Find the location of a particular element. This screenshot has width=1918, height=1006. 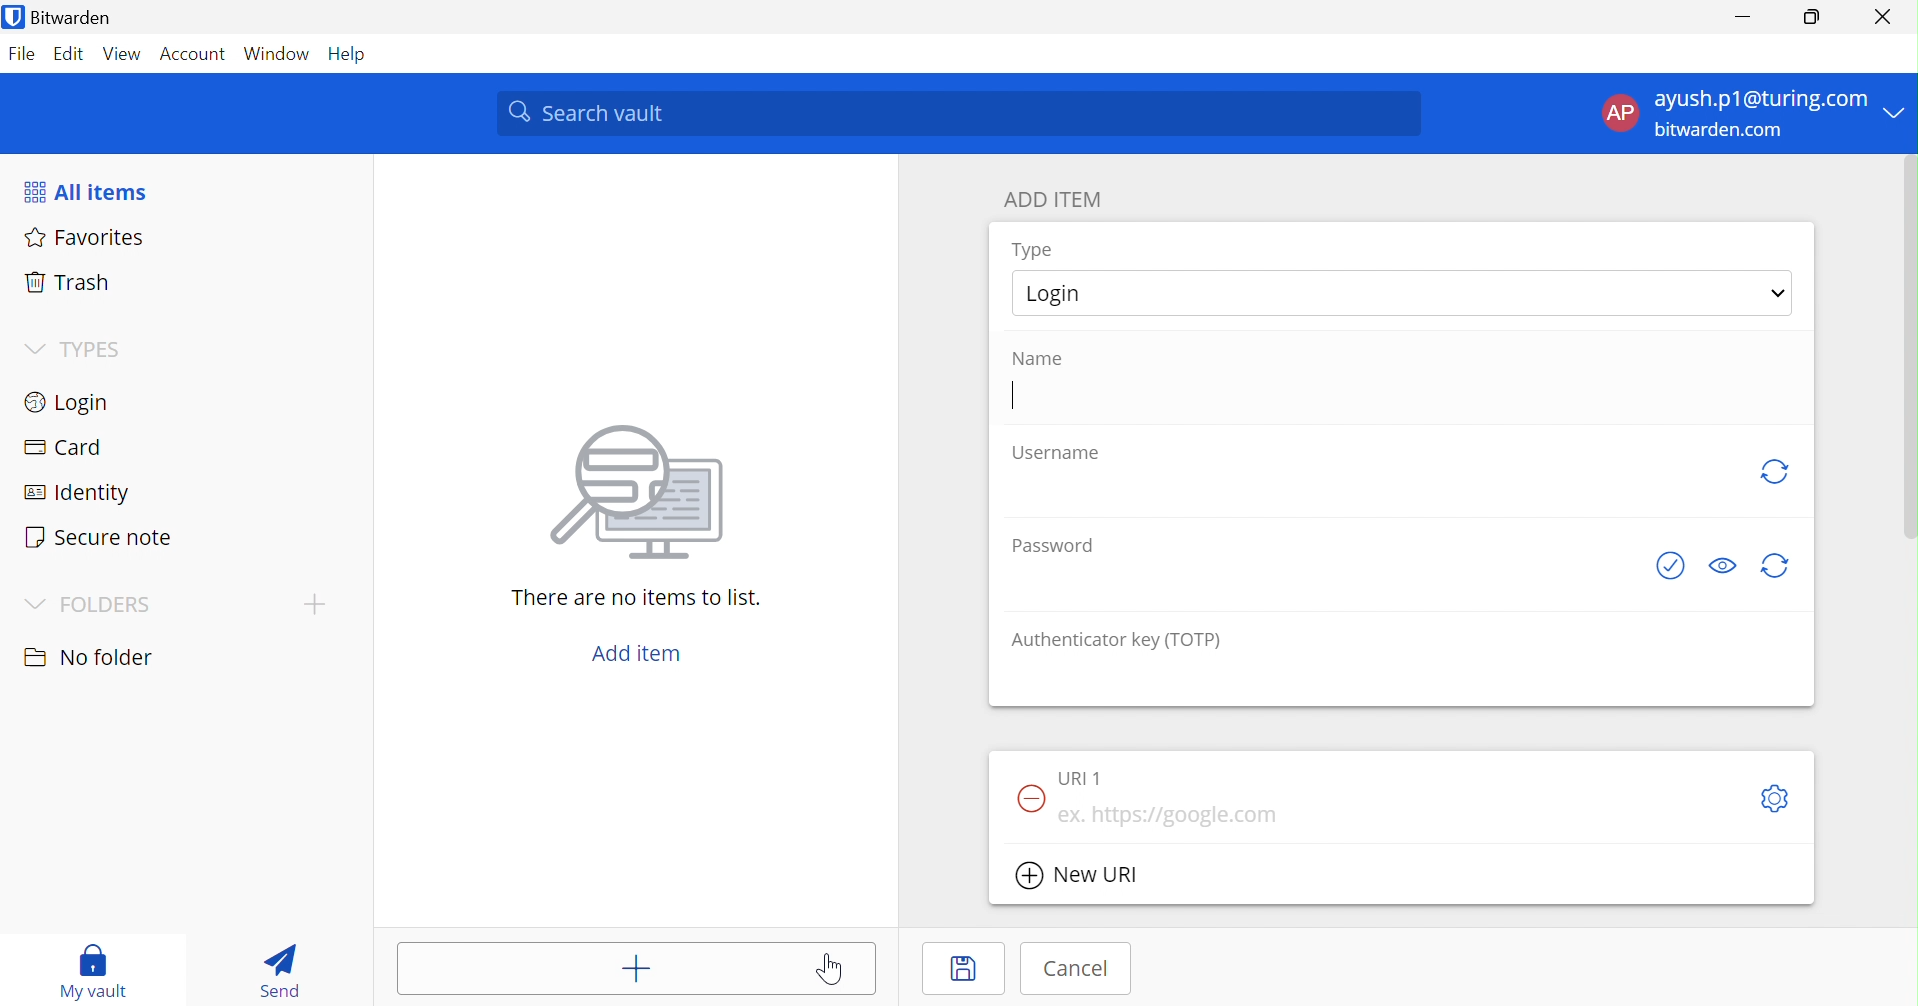

Add item is located at coordinates (640, 653).